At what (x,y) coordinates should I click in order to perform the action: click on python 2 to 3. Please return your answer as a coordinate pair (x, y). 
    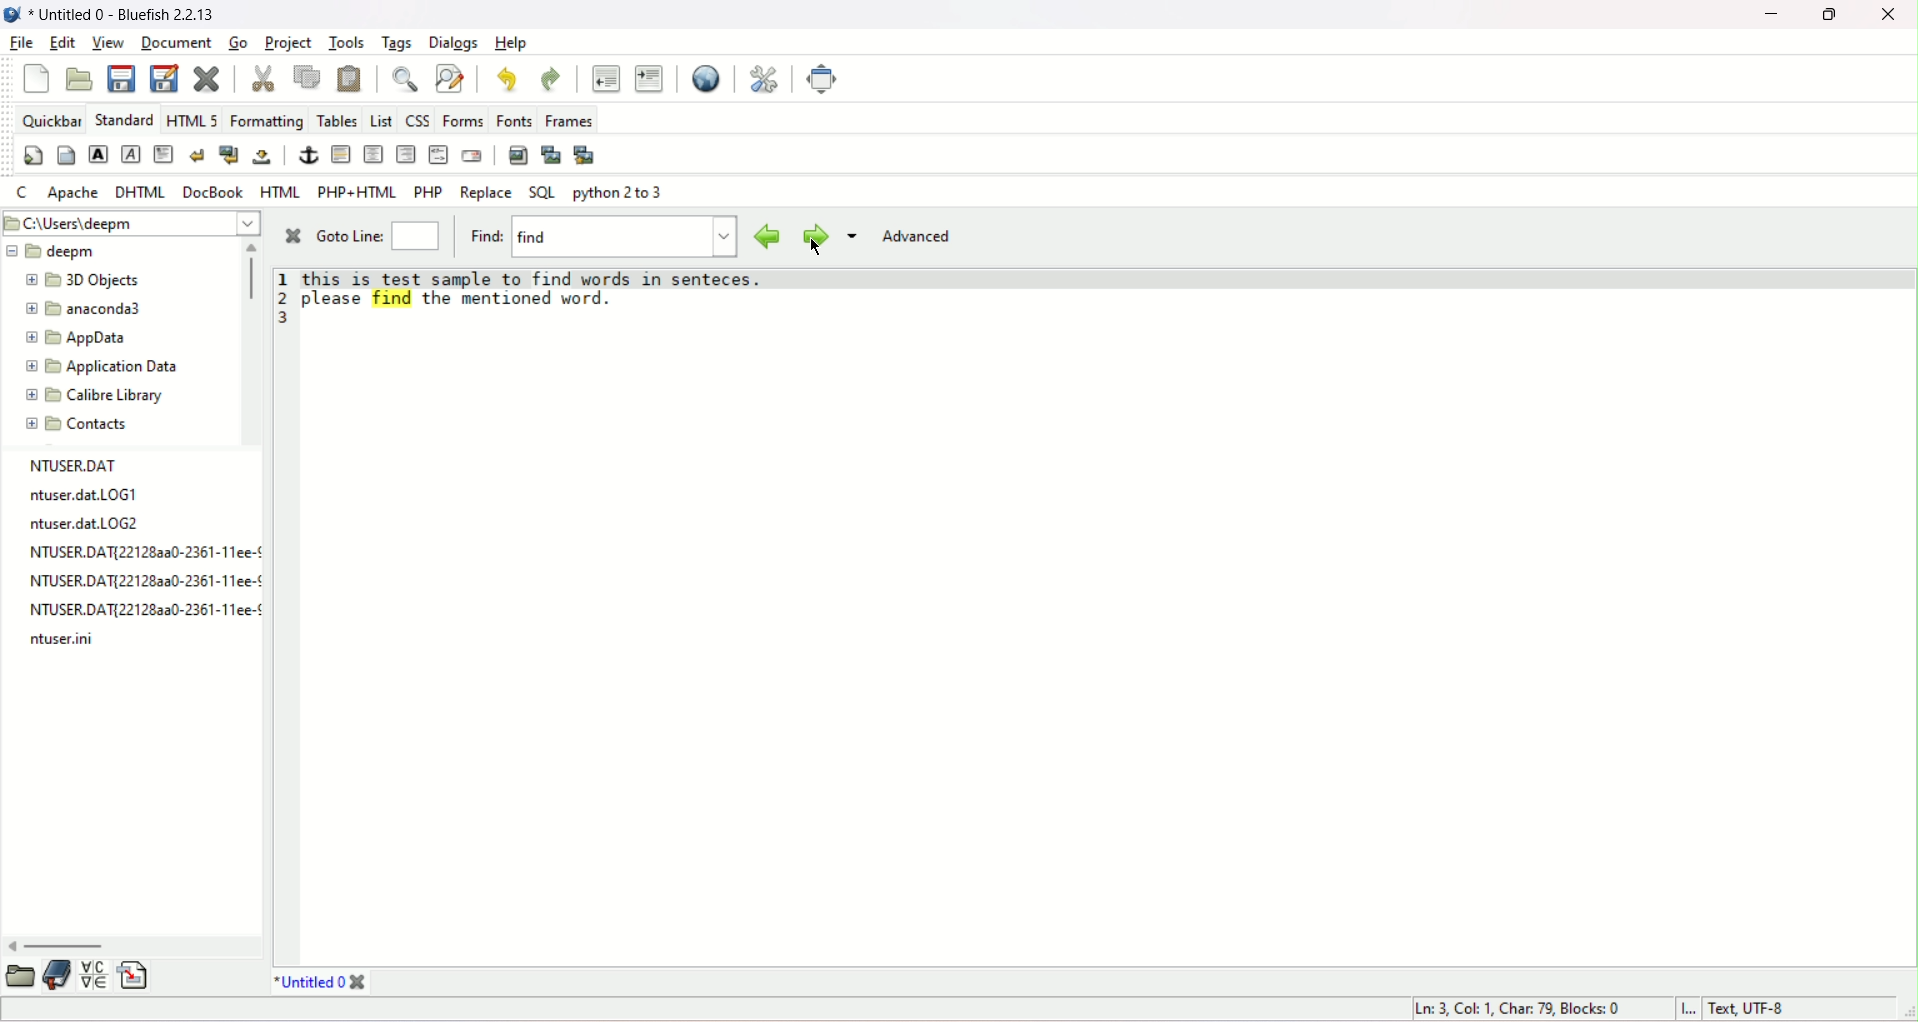
    Looking at the image, I should click on (620, 197).